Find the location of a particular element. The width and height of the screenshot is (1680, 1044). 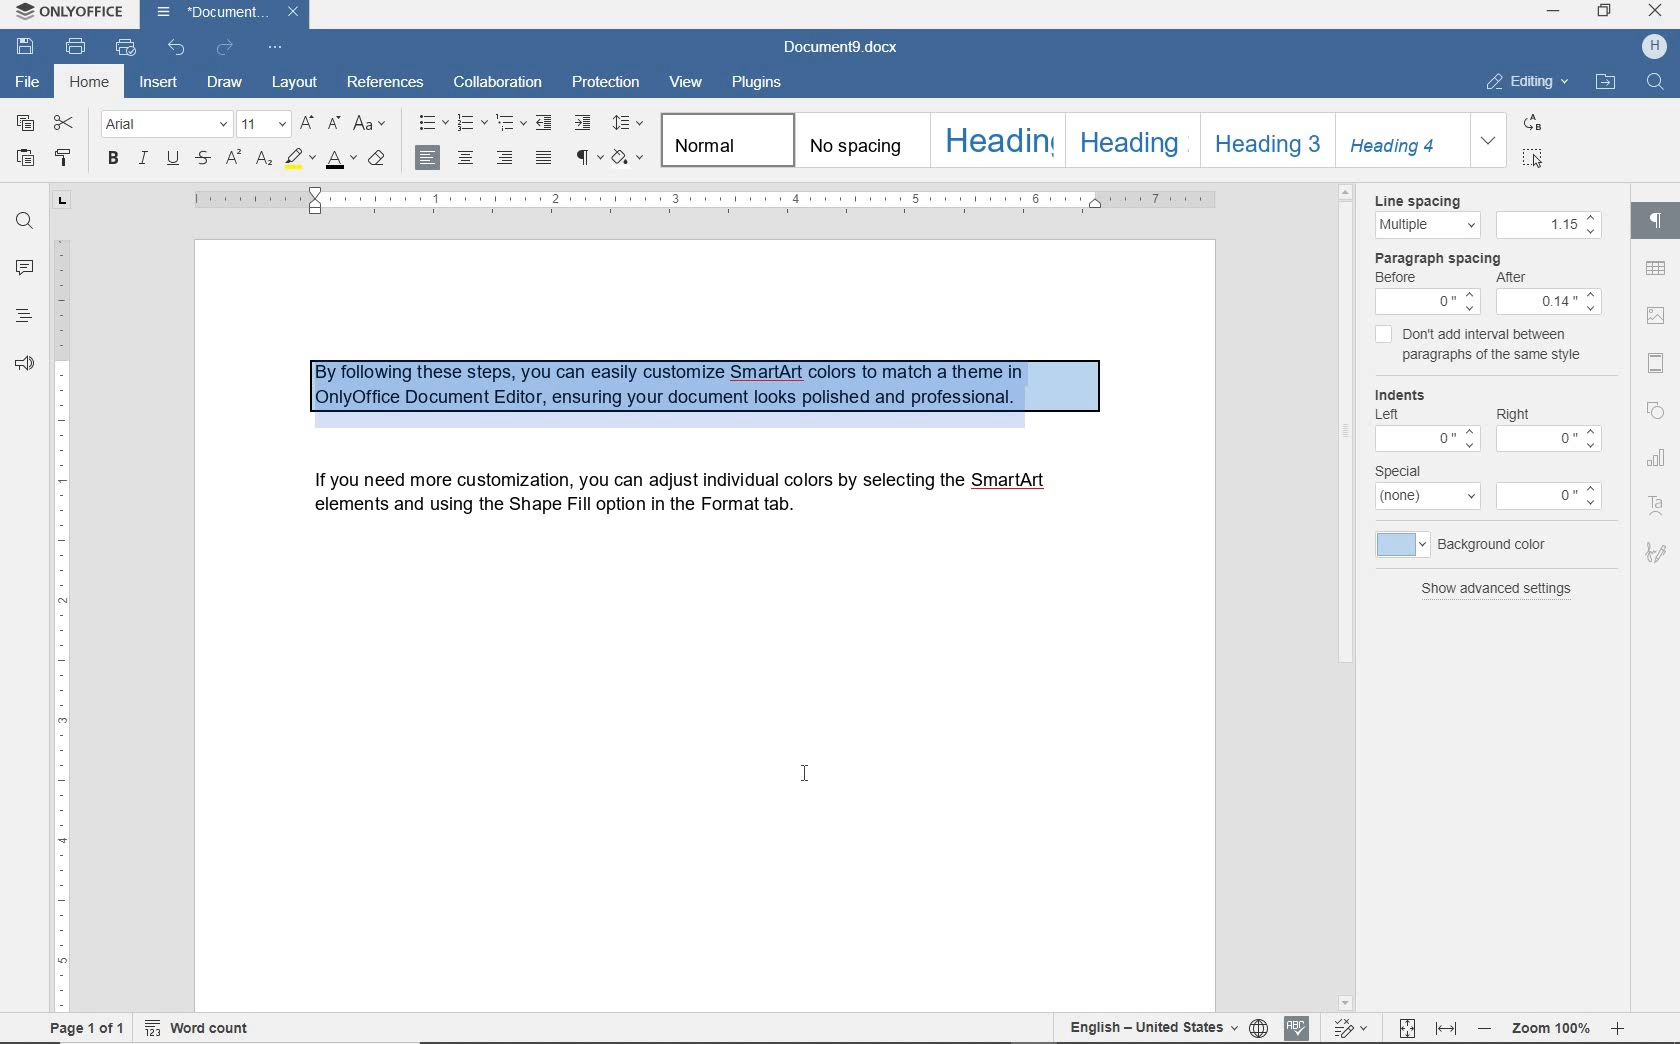

align right is located at coordinates (503, 157).